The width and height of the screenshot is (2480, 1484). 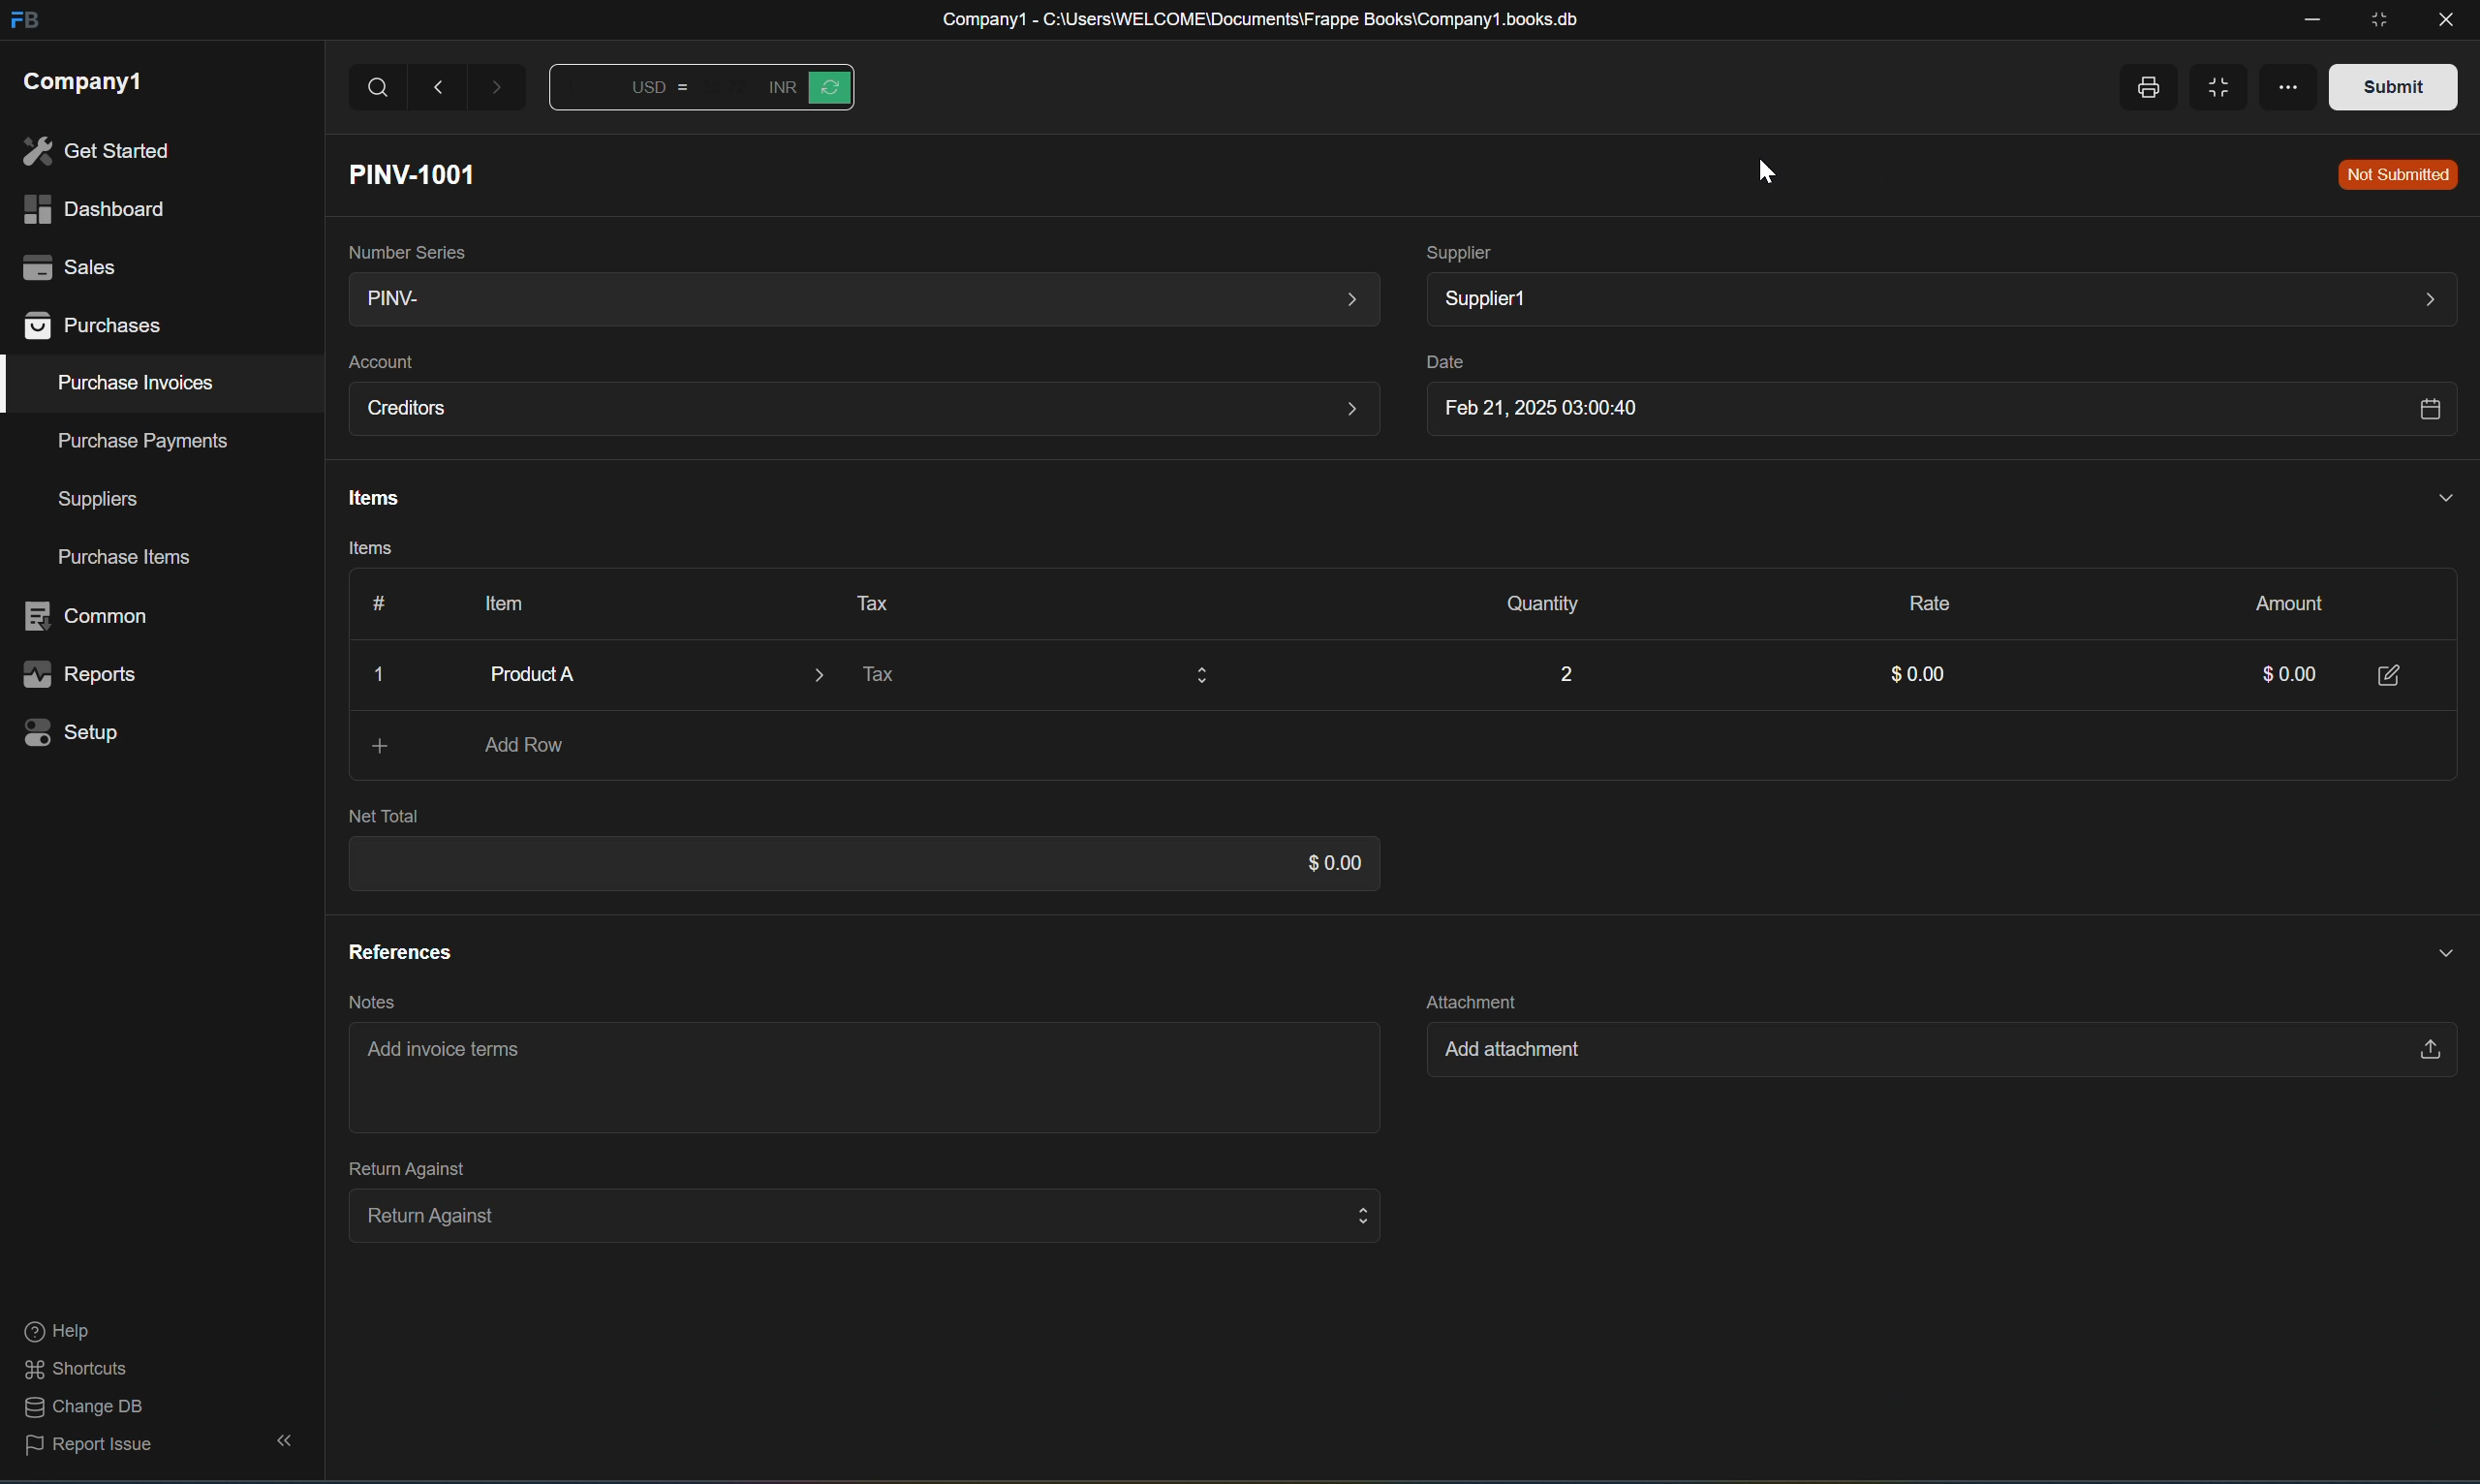 I want to click on 2, so click(x=1563, y=670).